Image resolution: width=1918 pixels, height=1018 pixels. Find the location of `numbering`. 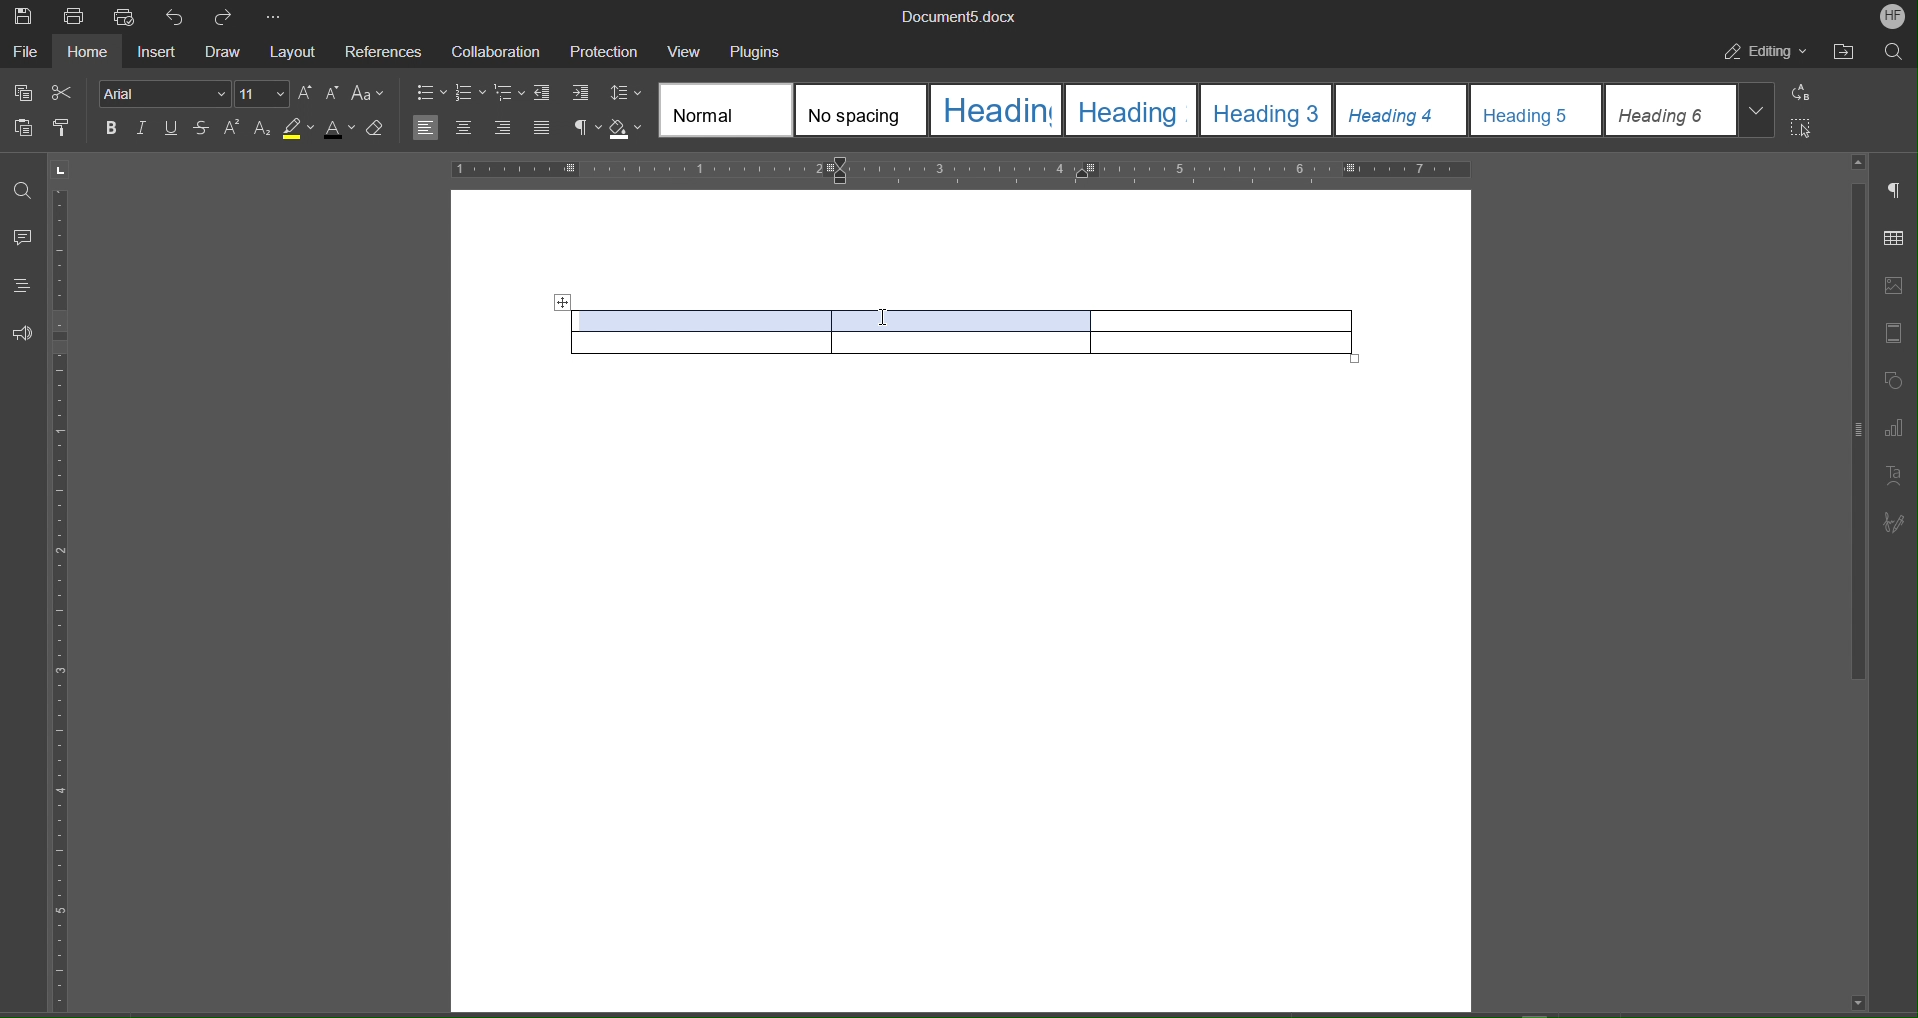

numbering is located at coordinates (470, 95).